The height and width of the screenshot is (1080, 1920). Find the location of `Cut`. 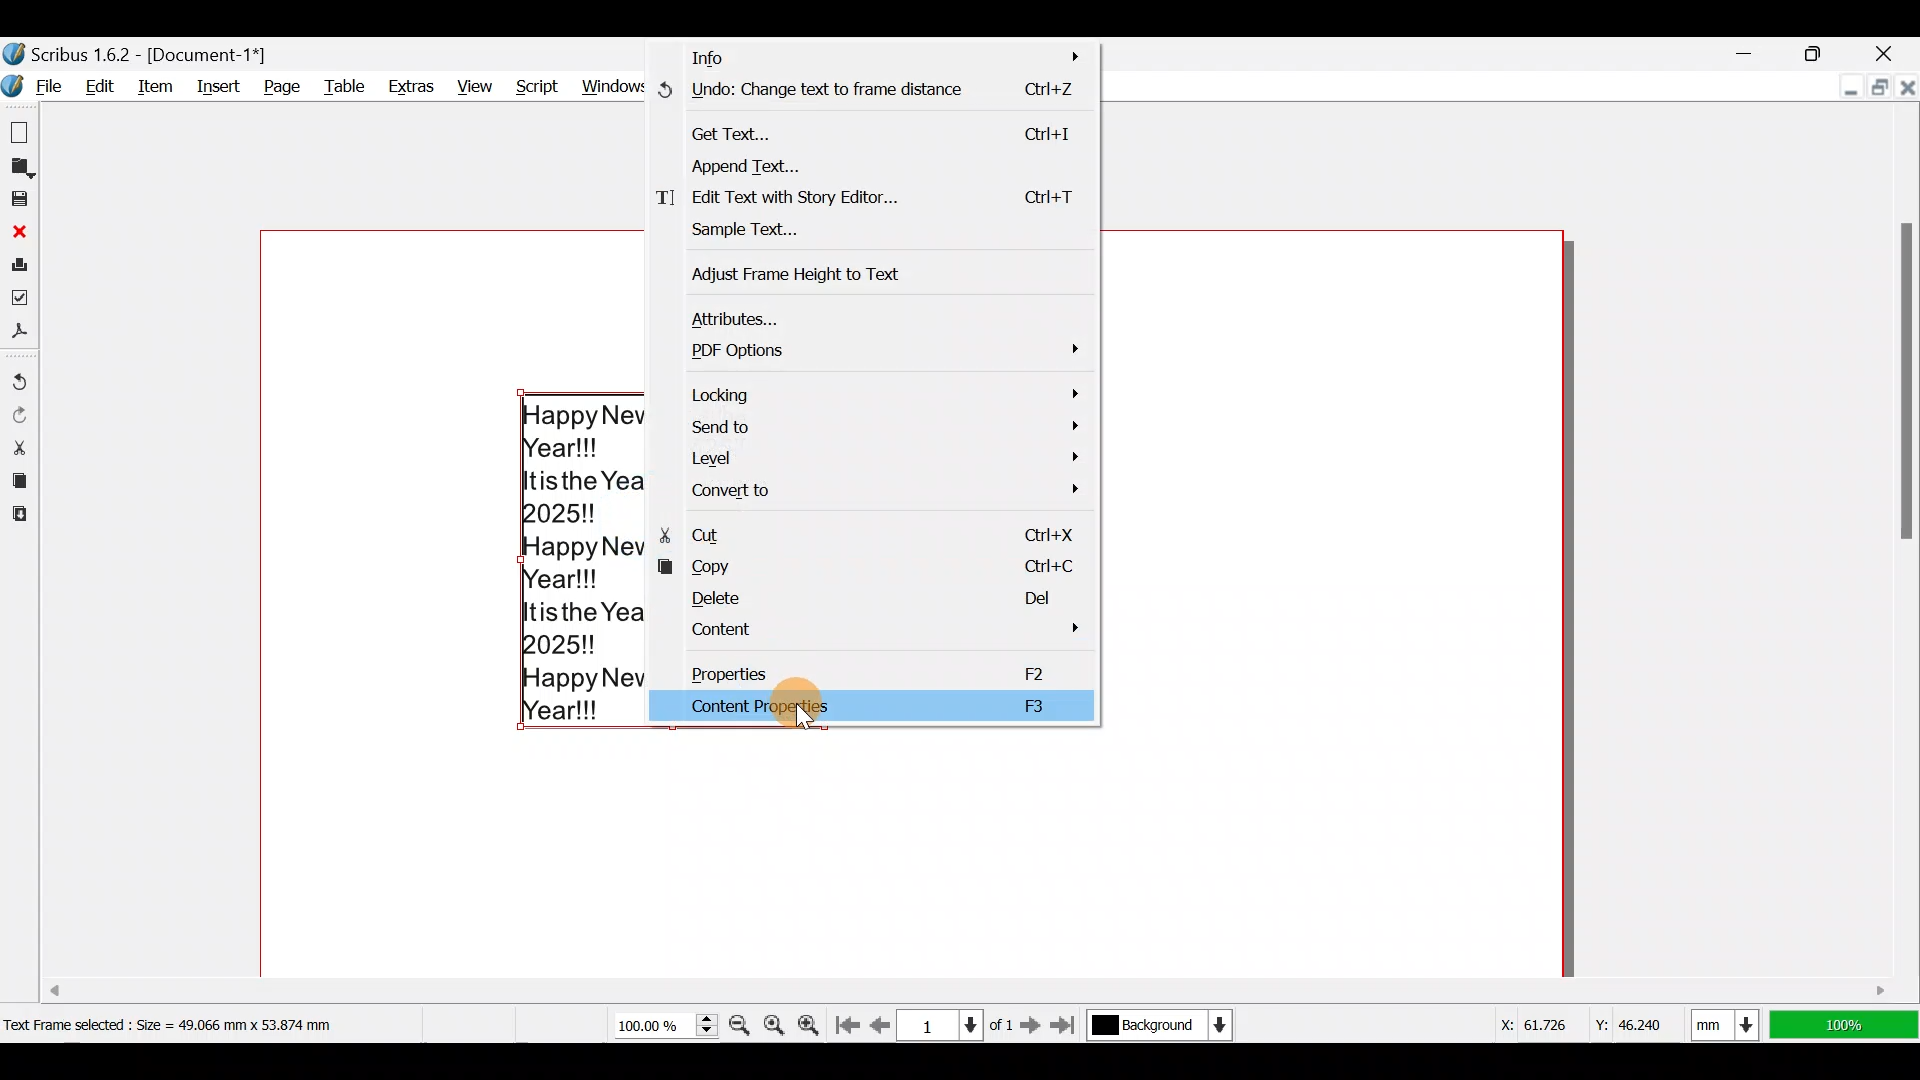

Cut is located at coordinates (19, 446).